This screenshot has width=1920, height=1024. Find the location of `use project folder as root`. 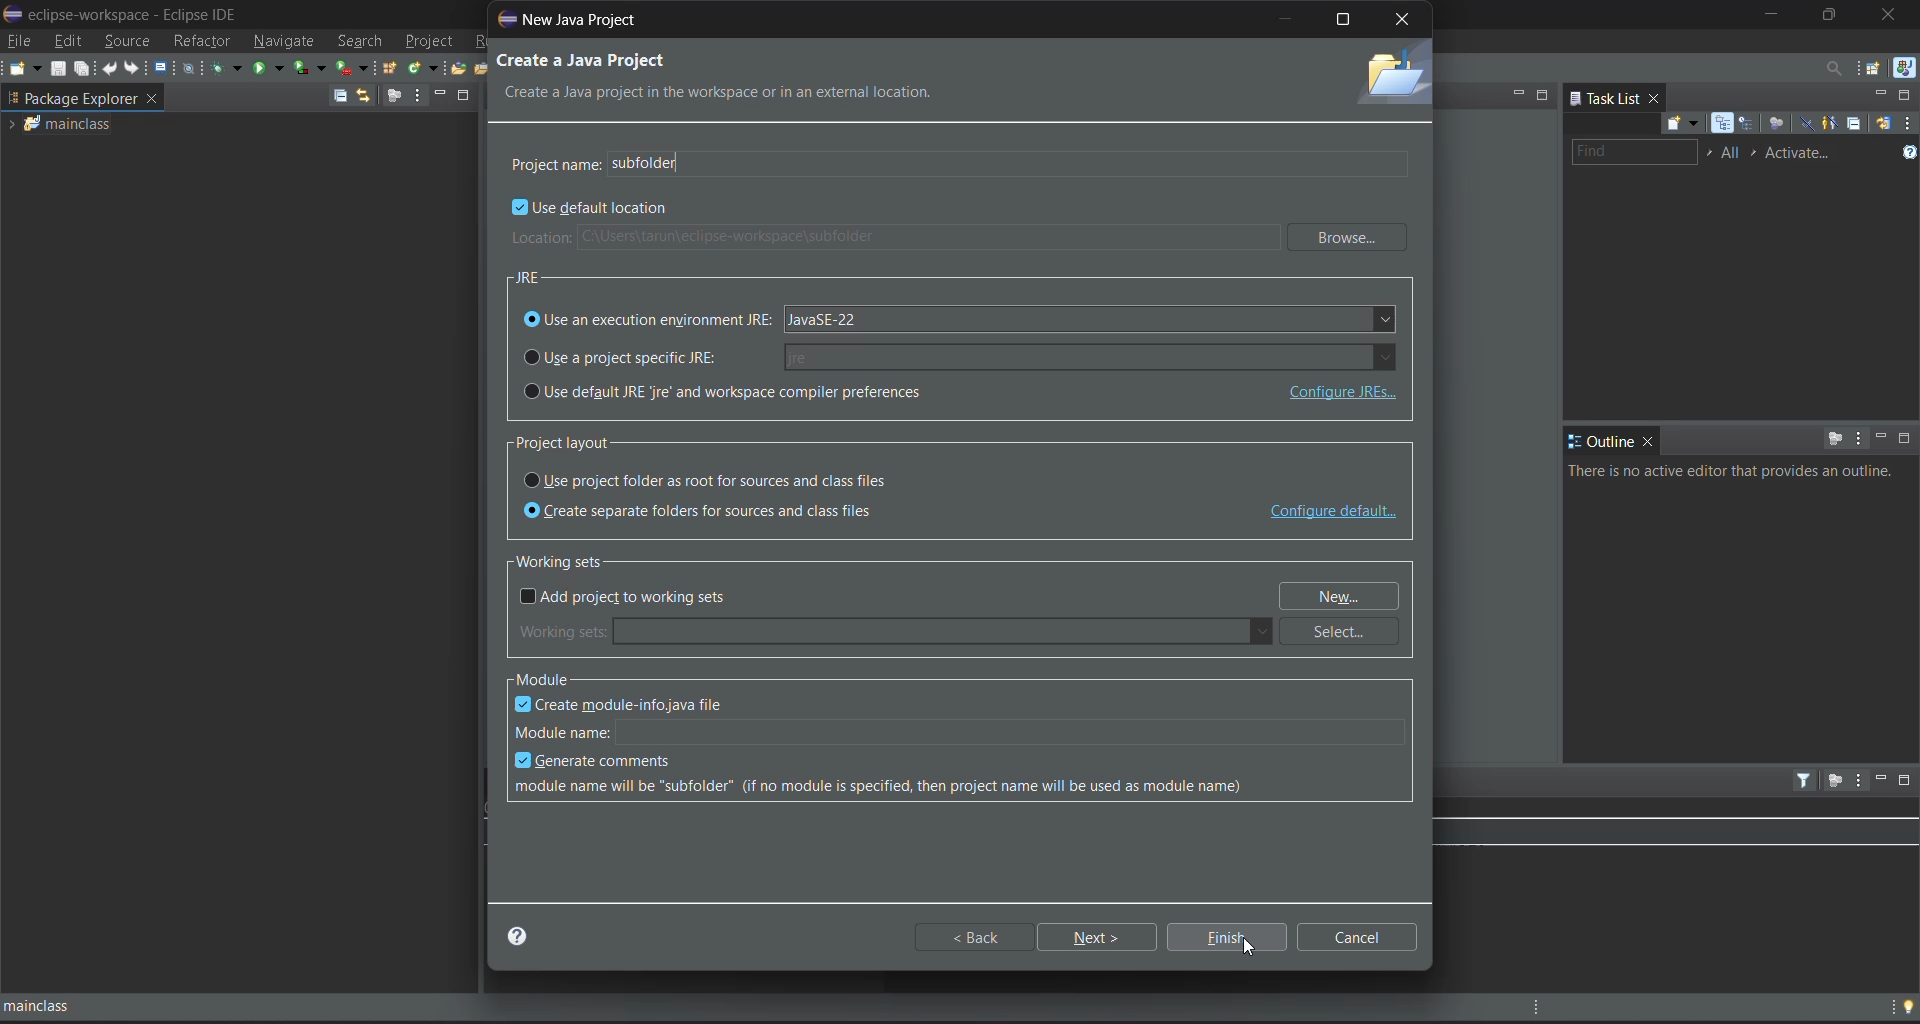

use project folder as root is located at coordinates (718, 480).